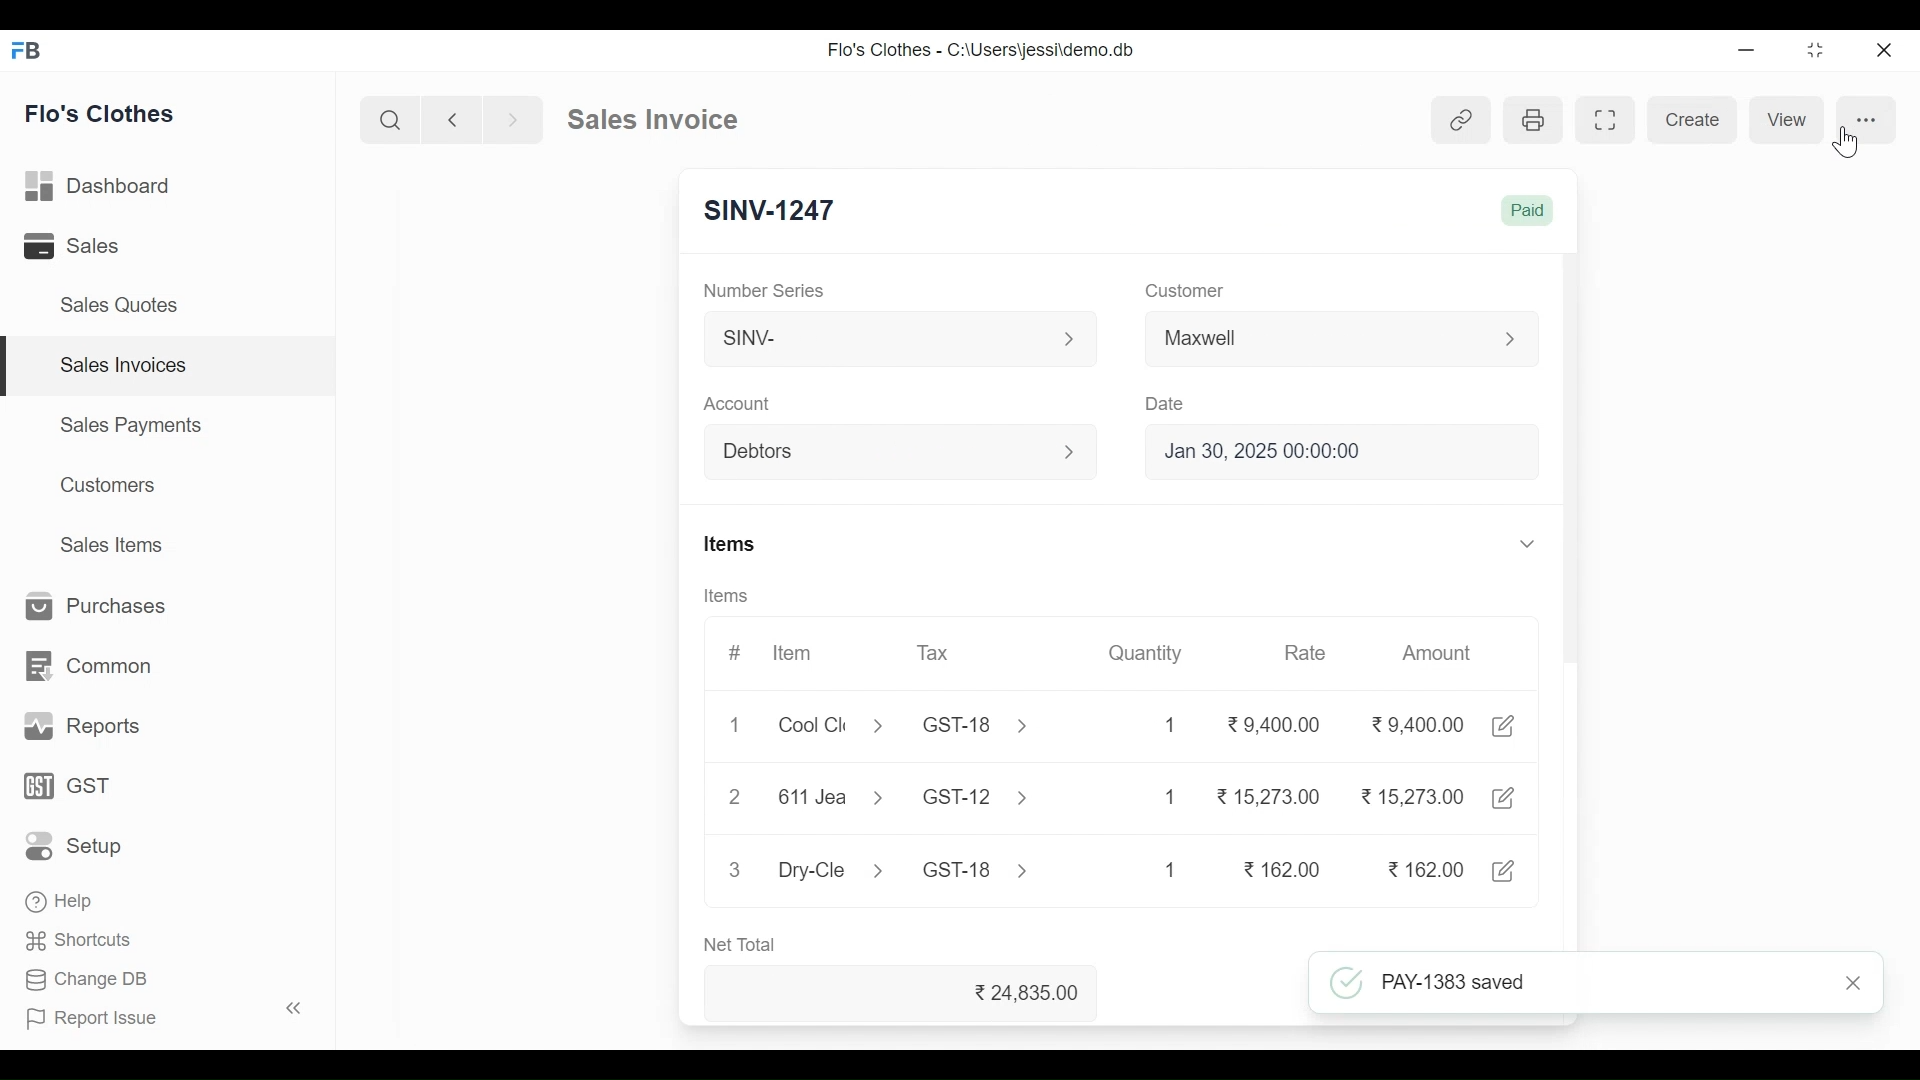  What do you see at coordinates (80, 944) in the screenshot?
I see `Shortcuts` at bounding box center [80, 944].